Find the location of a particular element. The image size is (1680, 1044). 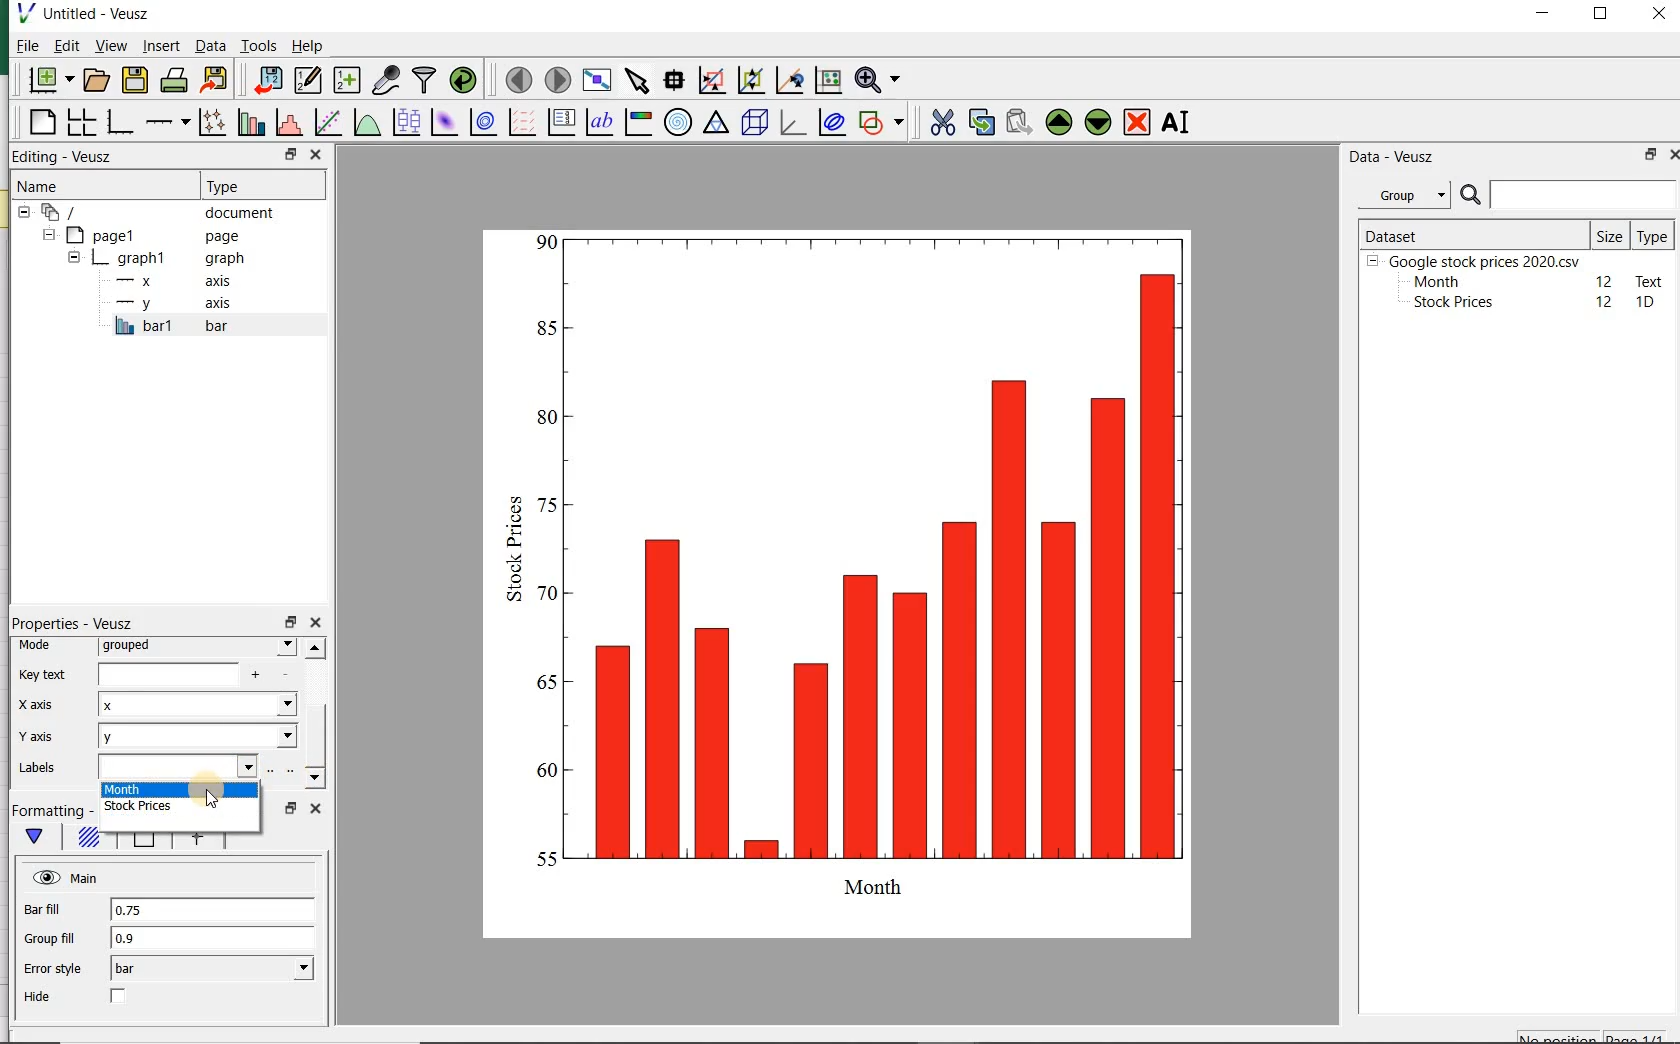

restore is located at coordinates (289, 623).